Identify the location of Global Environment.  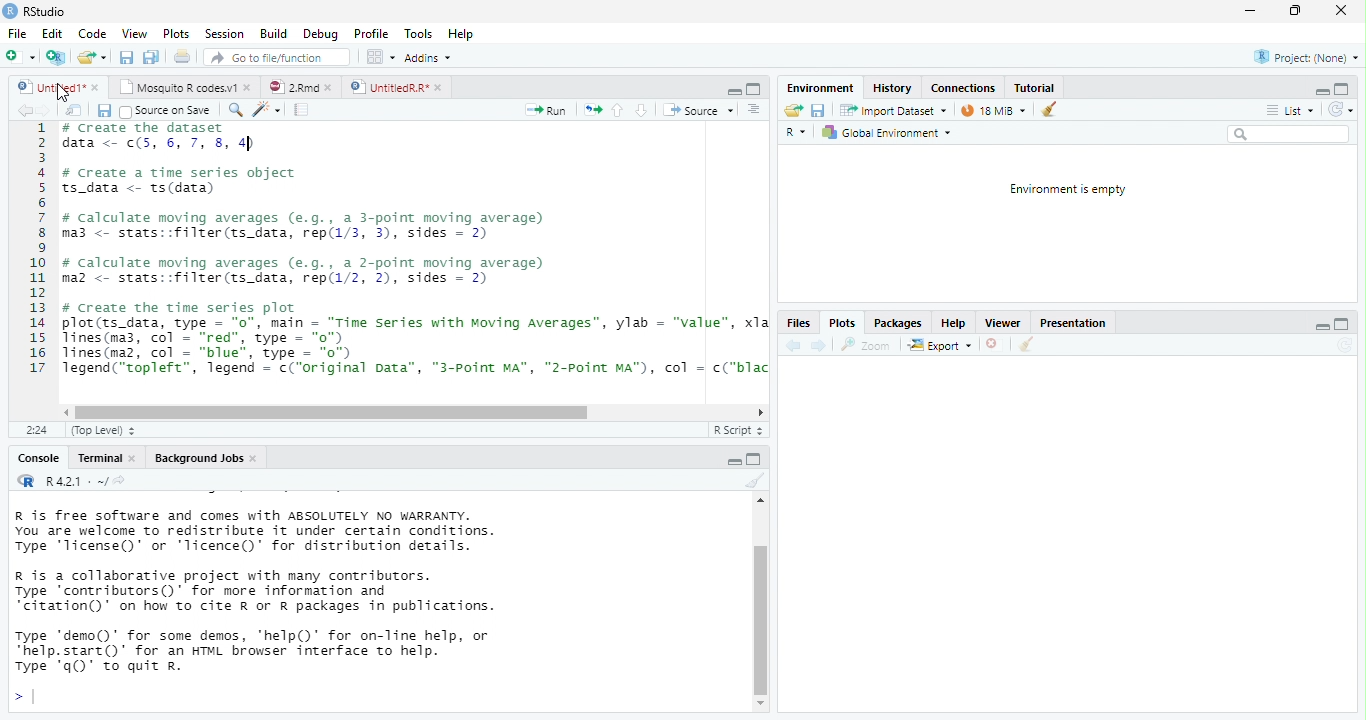
(886, 133).